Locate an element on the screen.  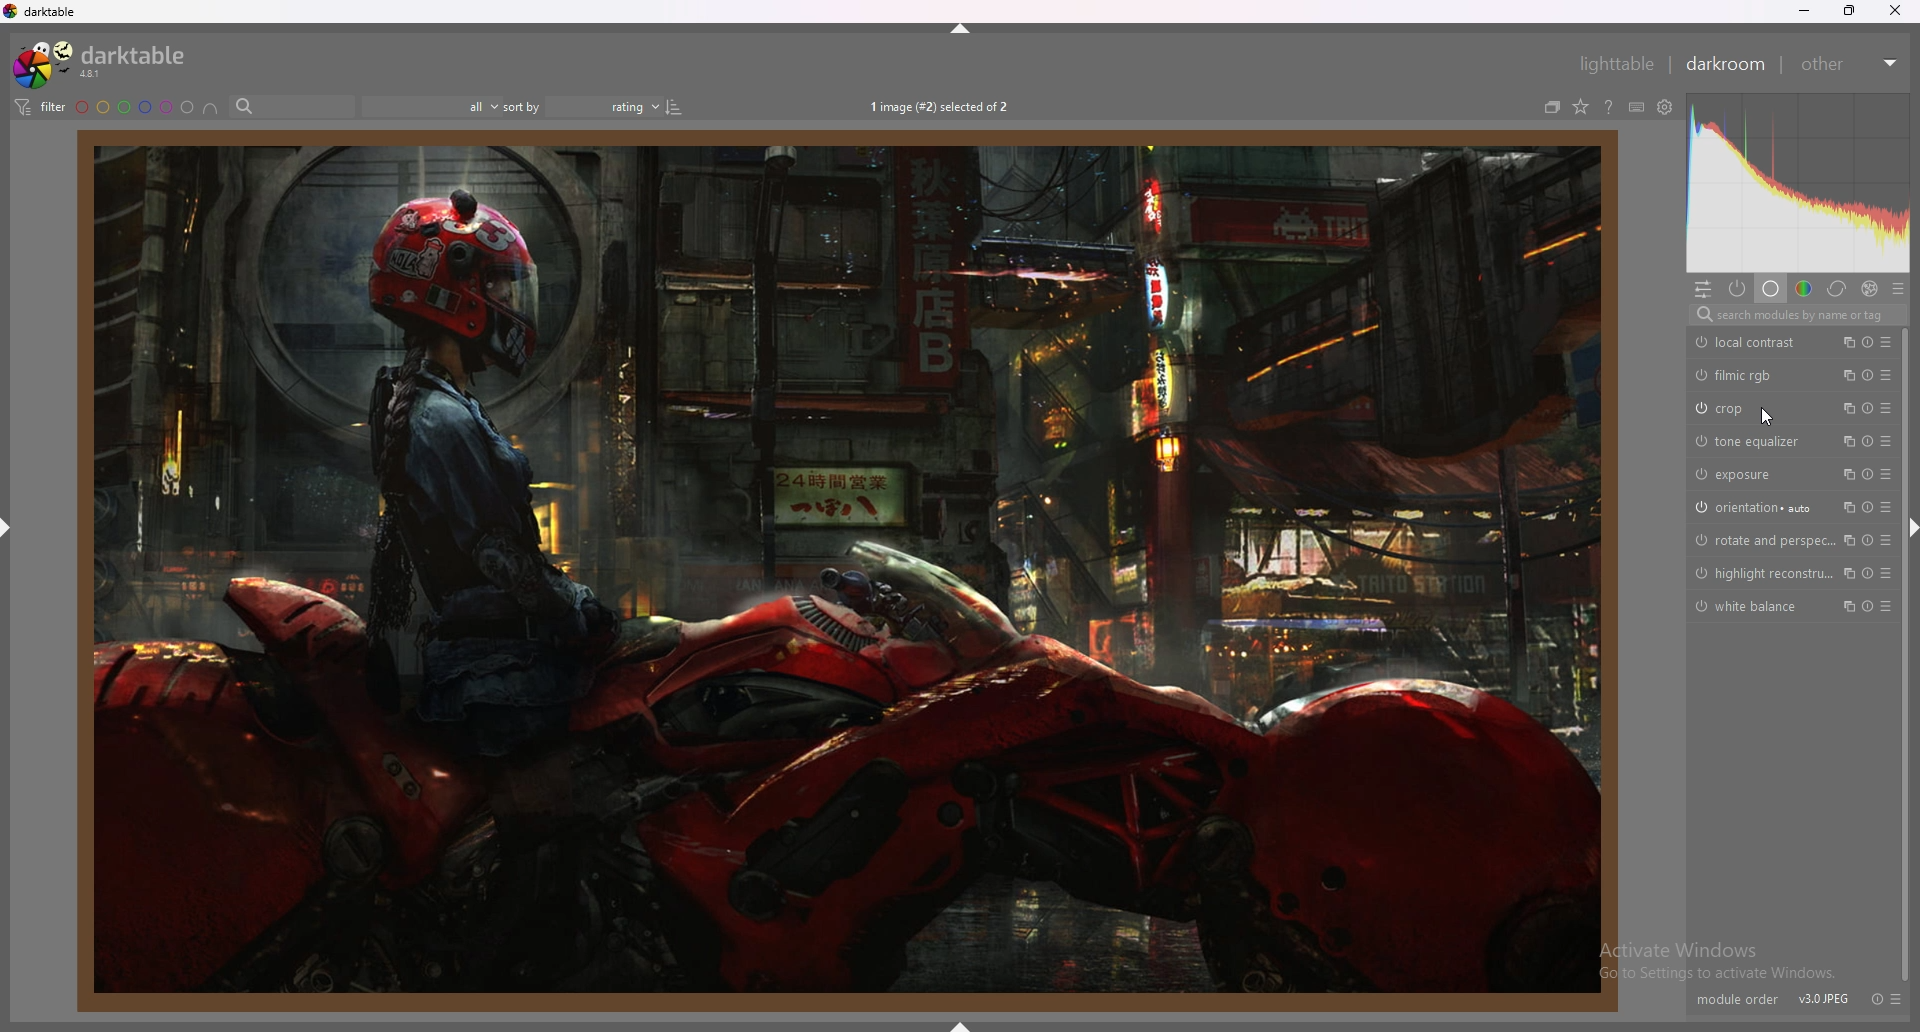
darktable is located at coordinates (104, 63).